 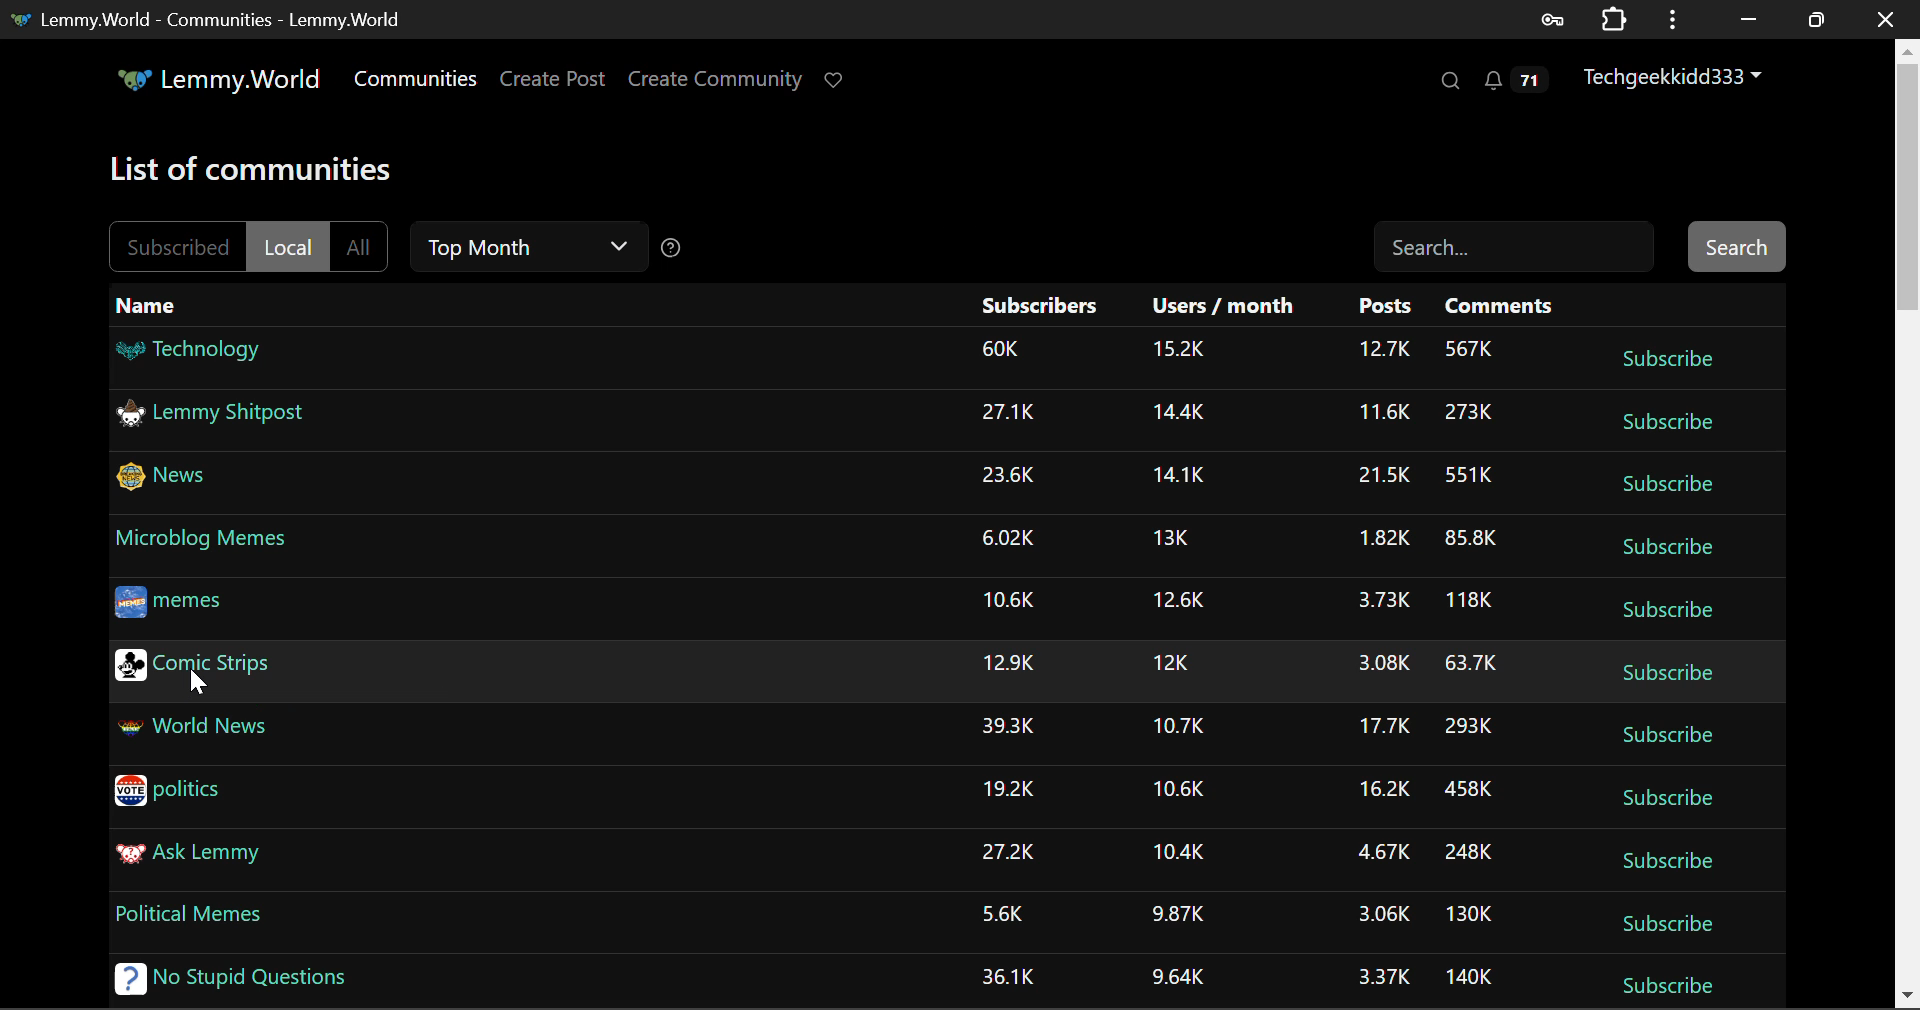 What do you see at coordinates (1668, 612) in the screenshot?
I see `Subscribe` at bounding box center [1668, 612].